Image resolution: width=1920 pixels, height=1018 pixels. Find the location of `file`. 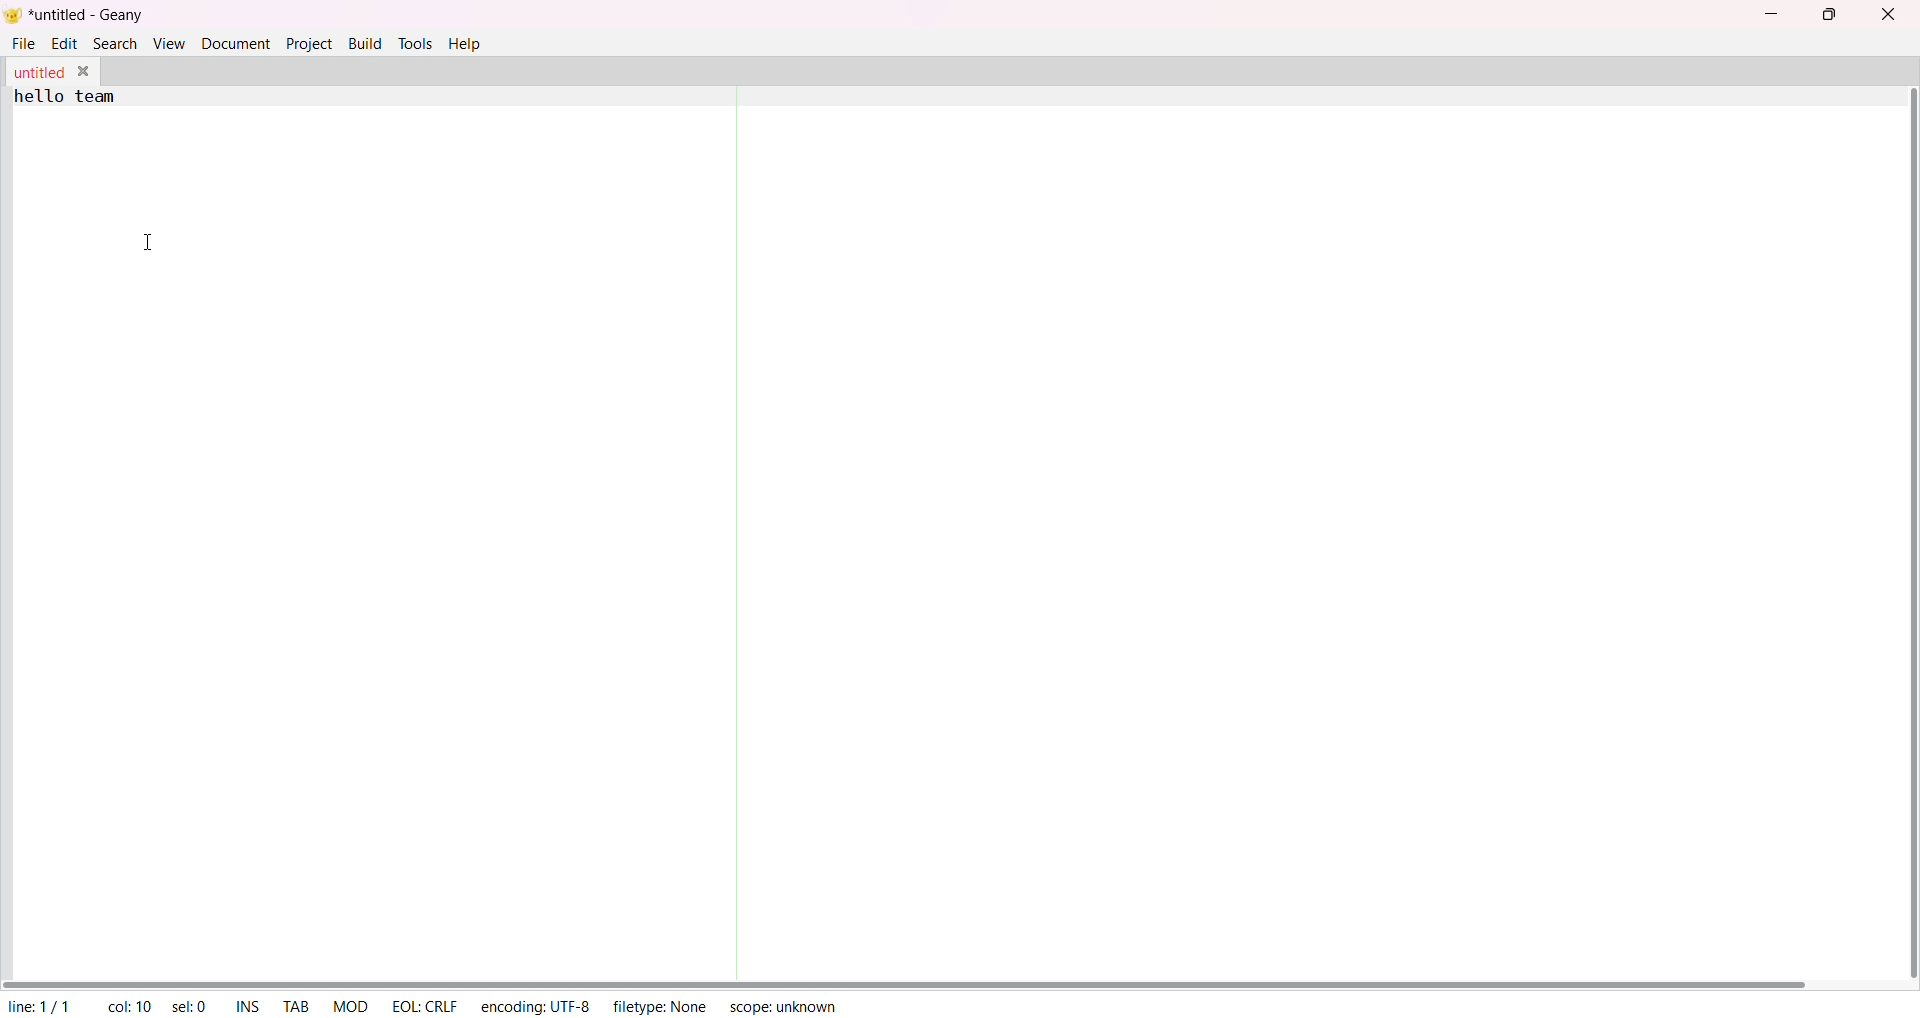

file is located at coordinates (23, 42).